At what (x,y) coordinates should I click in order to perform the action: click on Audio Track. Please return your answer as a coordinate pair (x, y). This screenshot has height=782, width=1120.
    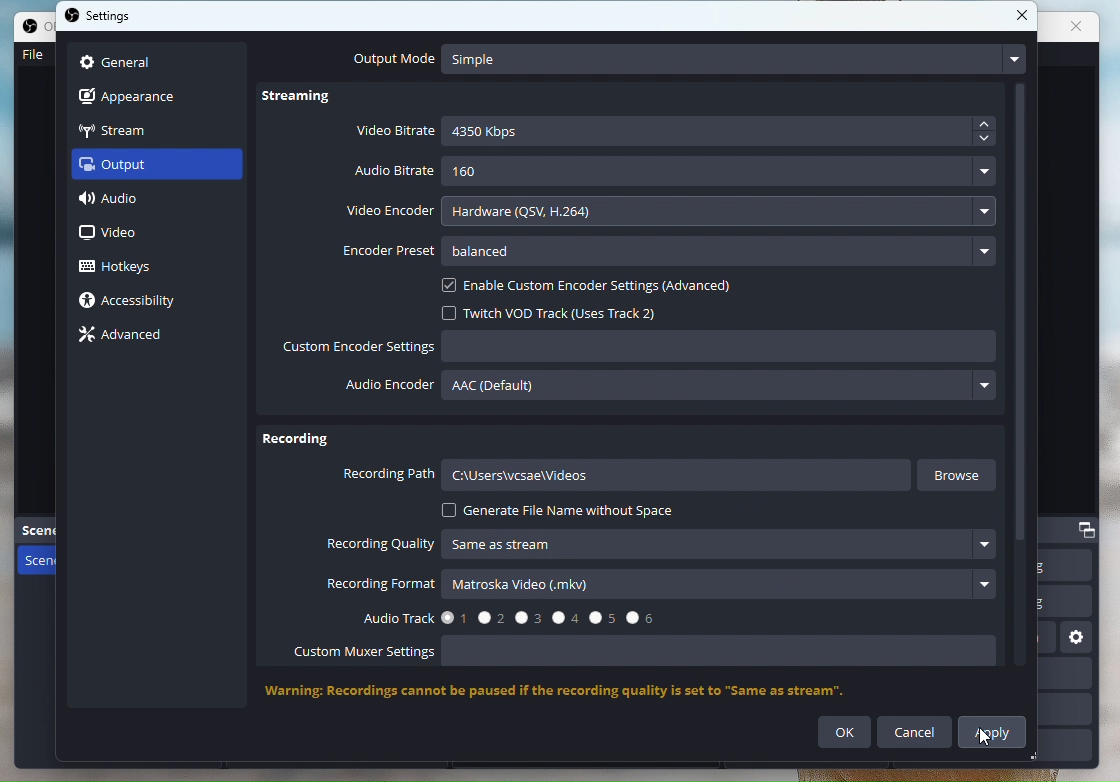
    Looking at the image, I should click on (502, 616).